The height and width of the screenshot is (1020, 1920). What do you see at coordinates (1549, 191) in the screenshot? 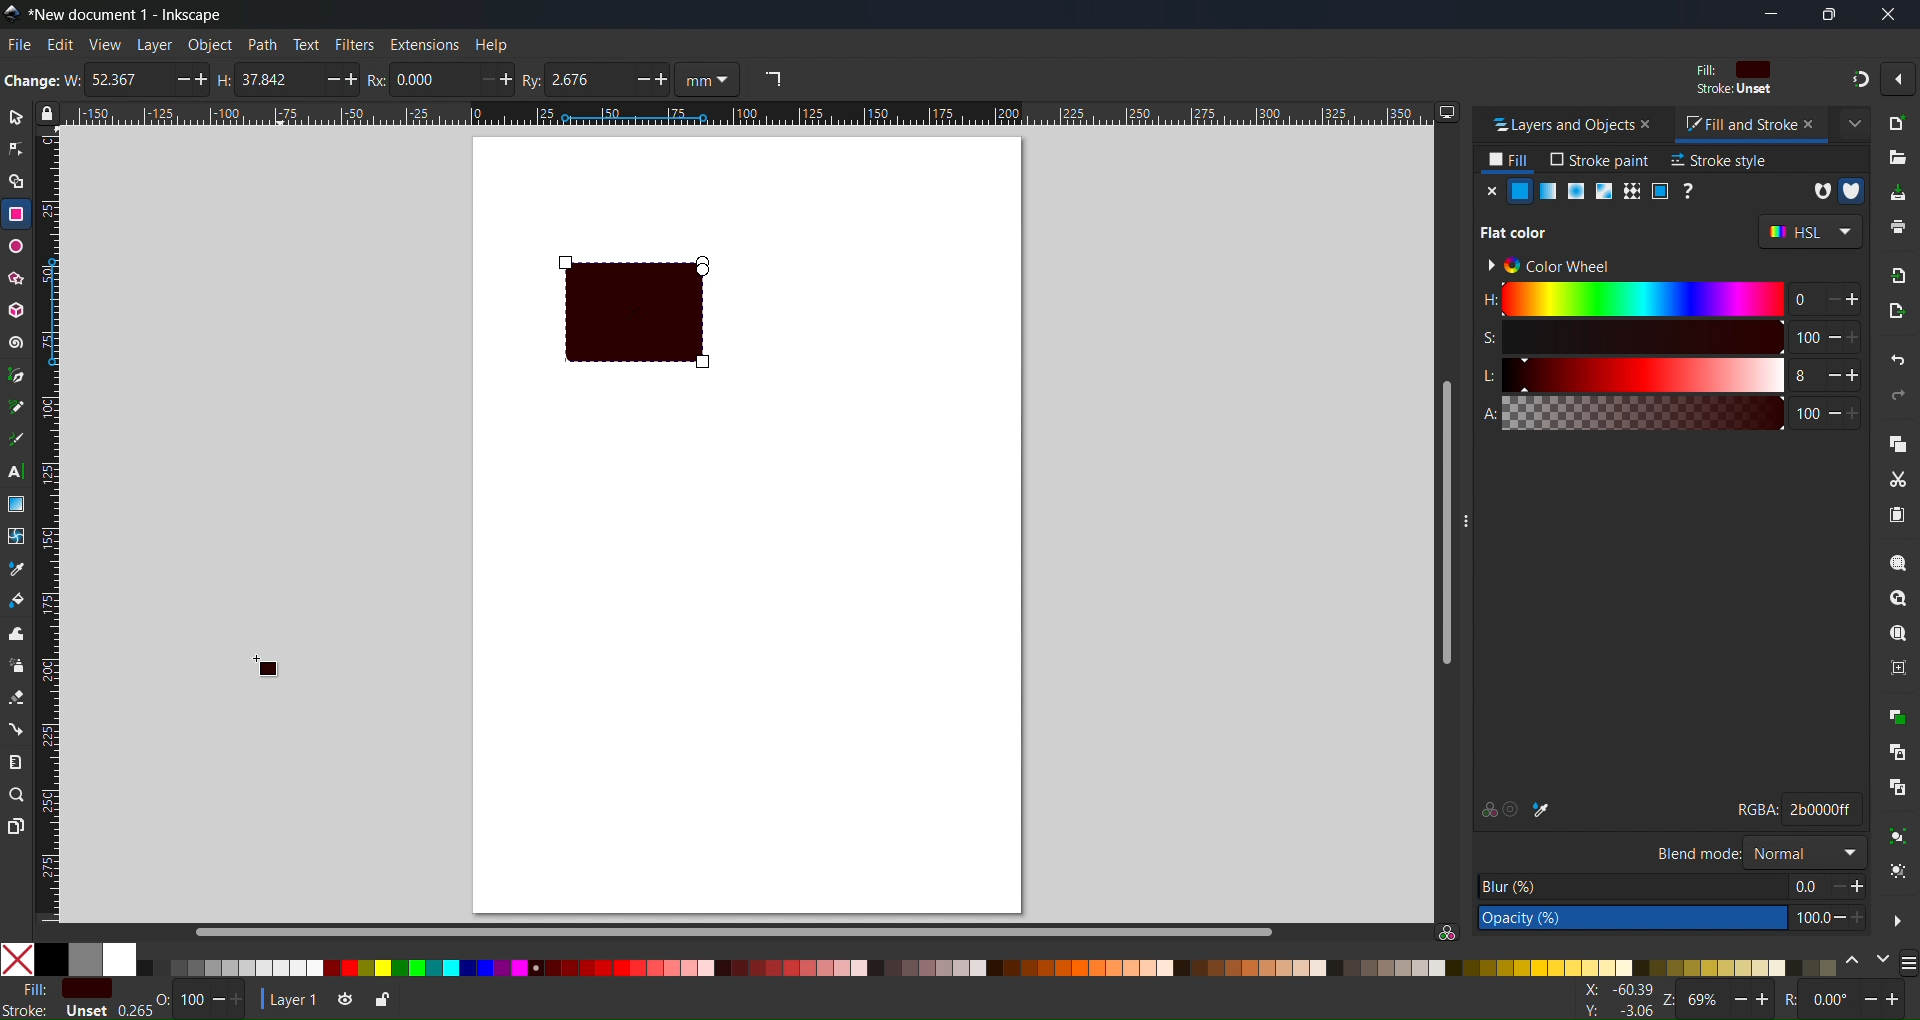
I see `Linear gradient` at bounding box center [1549, 191].